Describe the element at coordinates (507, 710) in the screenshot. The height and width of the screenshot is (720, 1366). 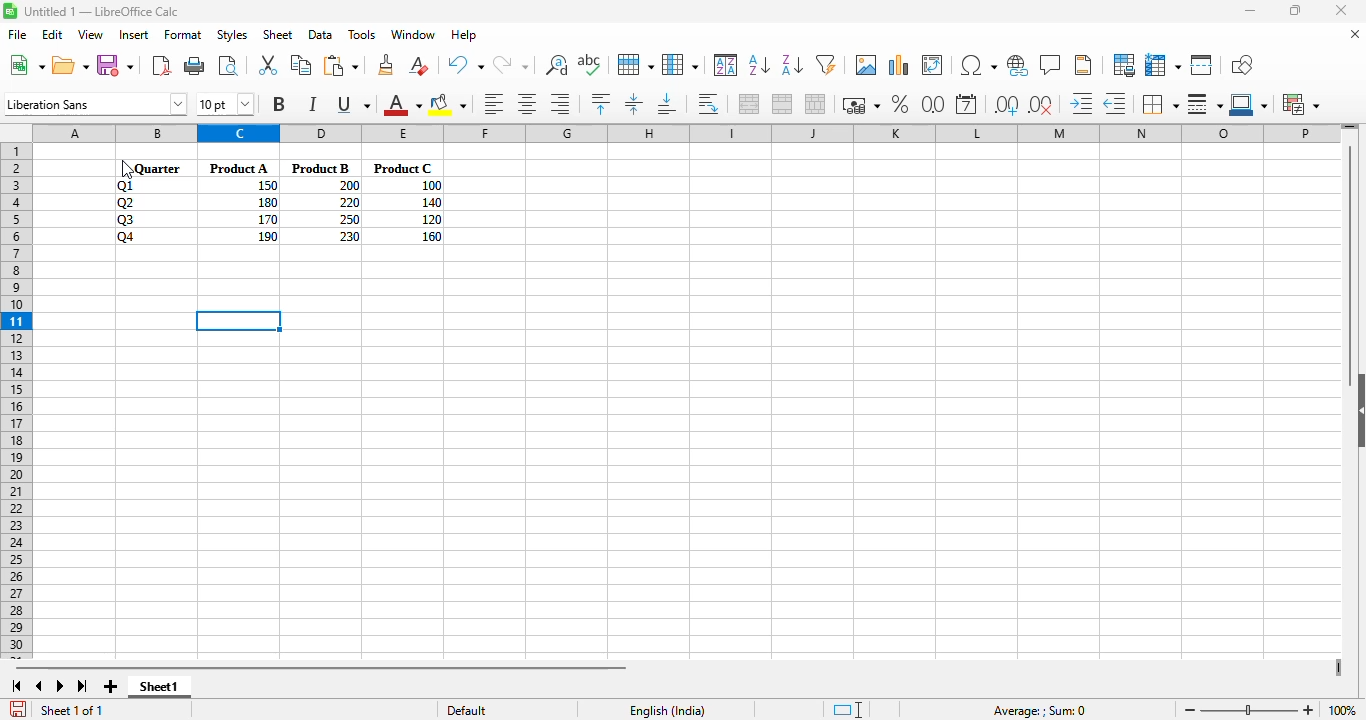
I see `Default` at that location.